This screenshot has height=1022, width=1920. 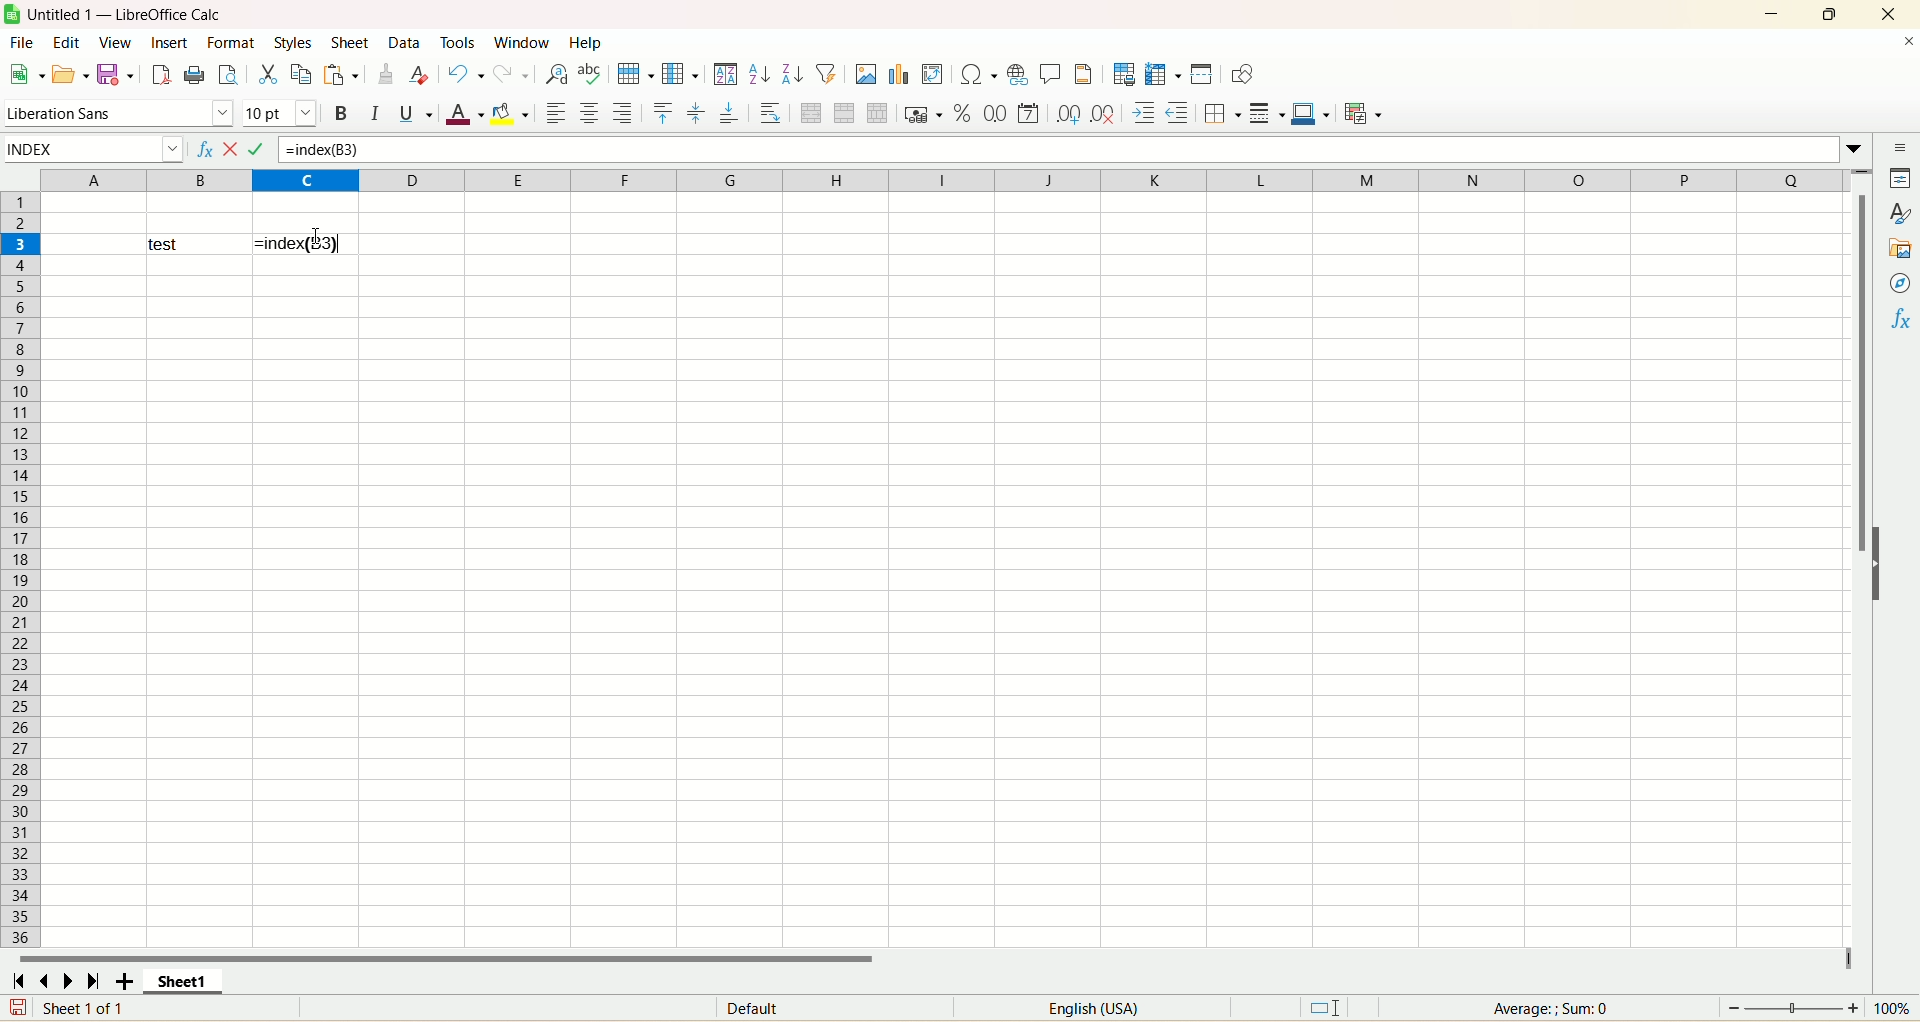 I want to click on styles, so click(x=1898, y=214).